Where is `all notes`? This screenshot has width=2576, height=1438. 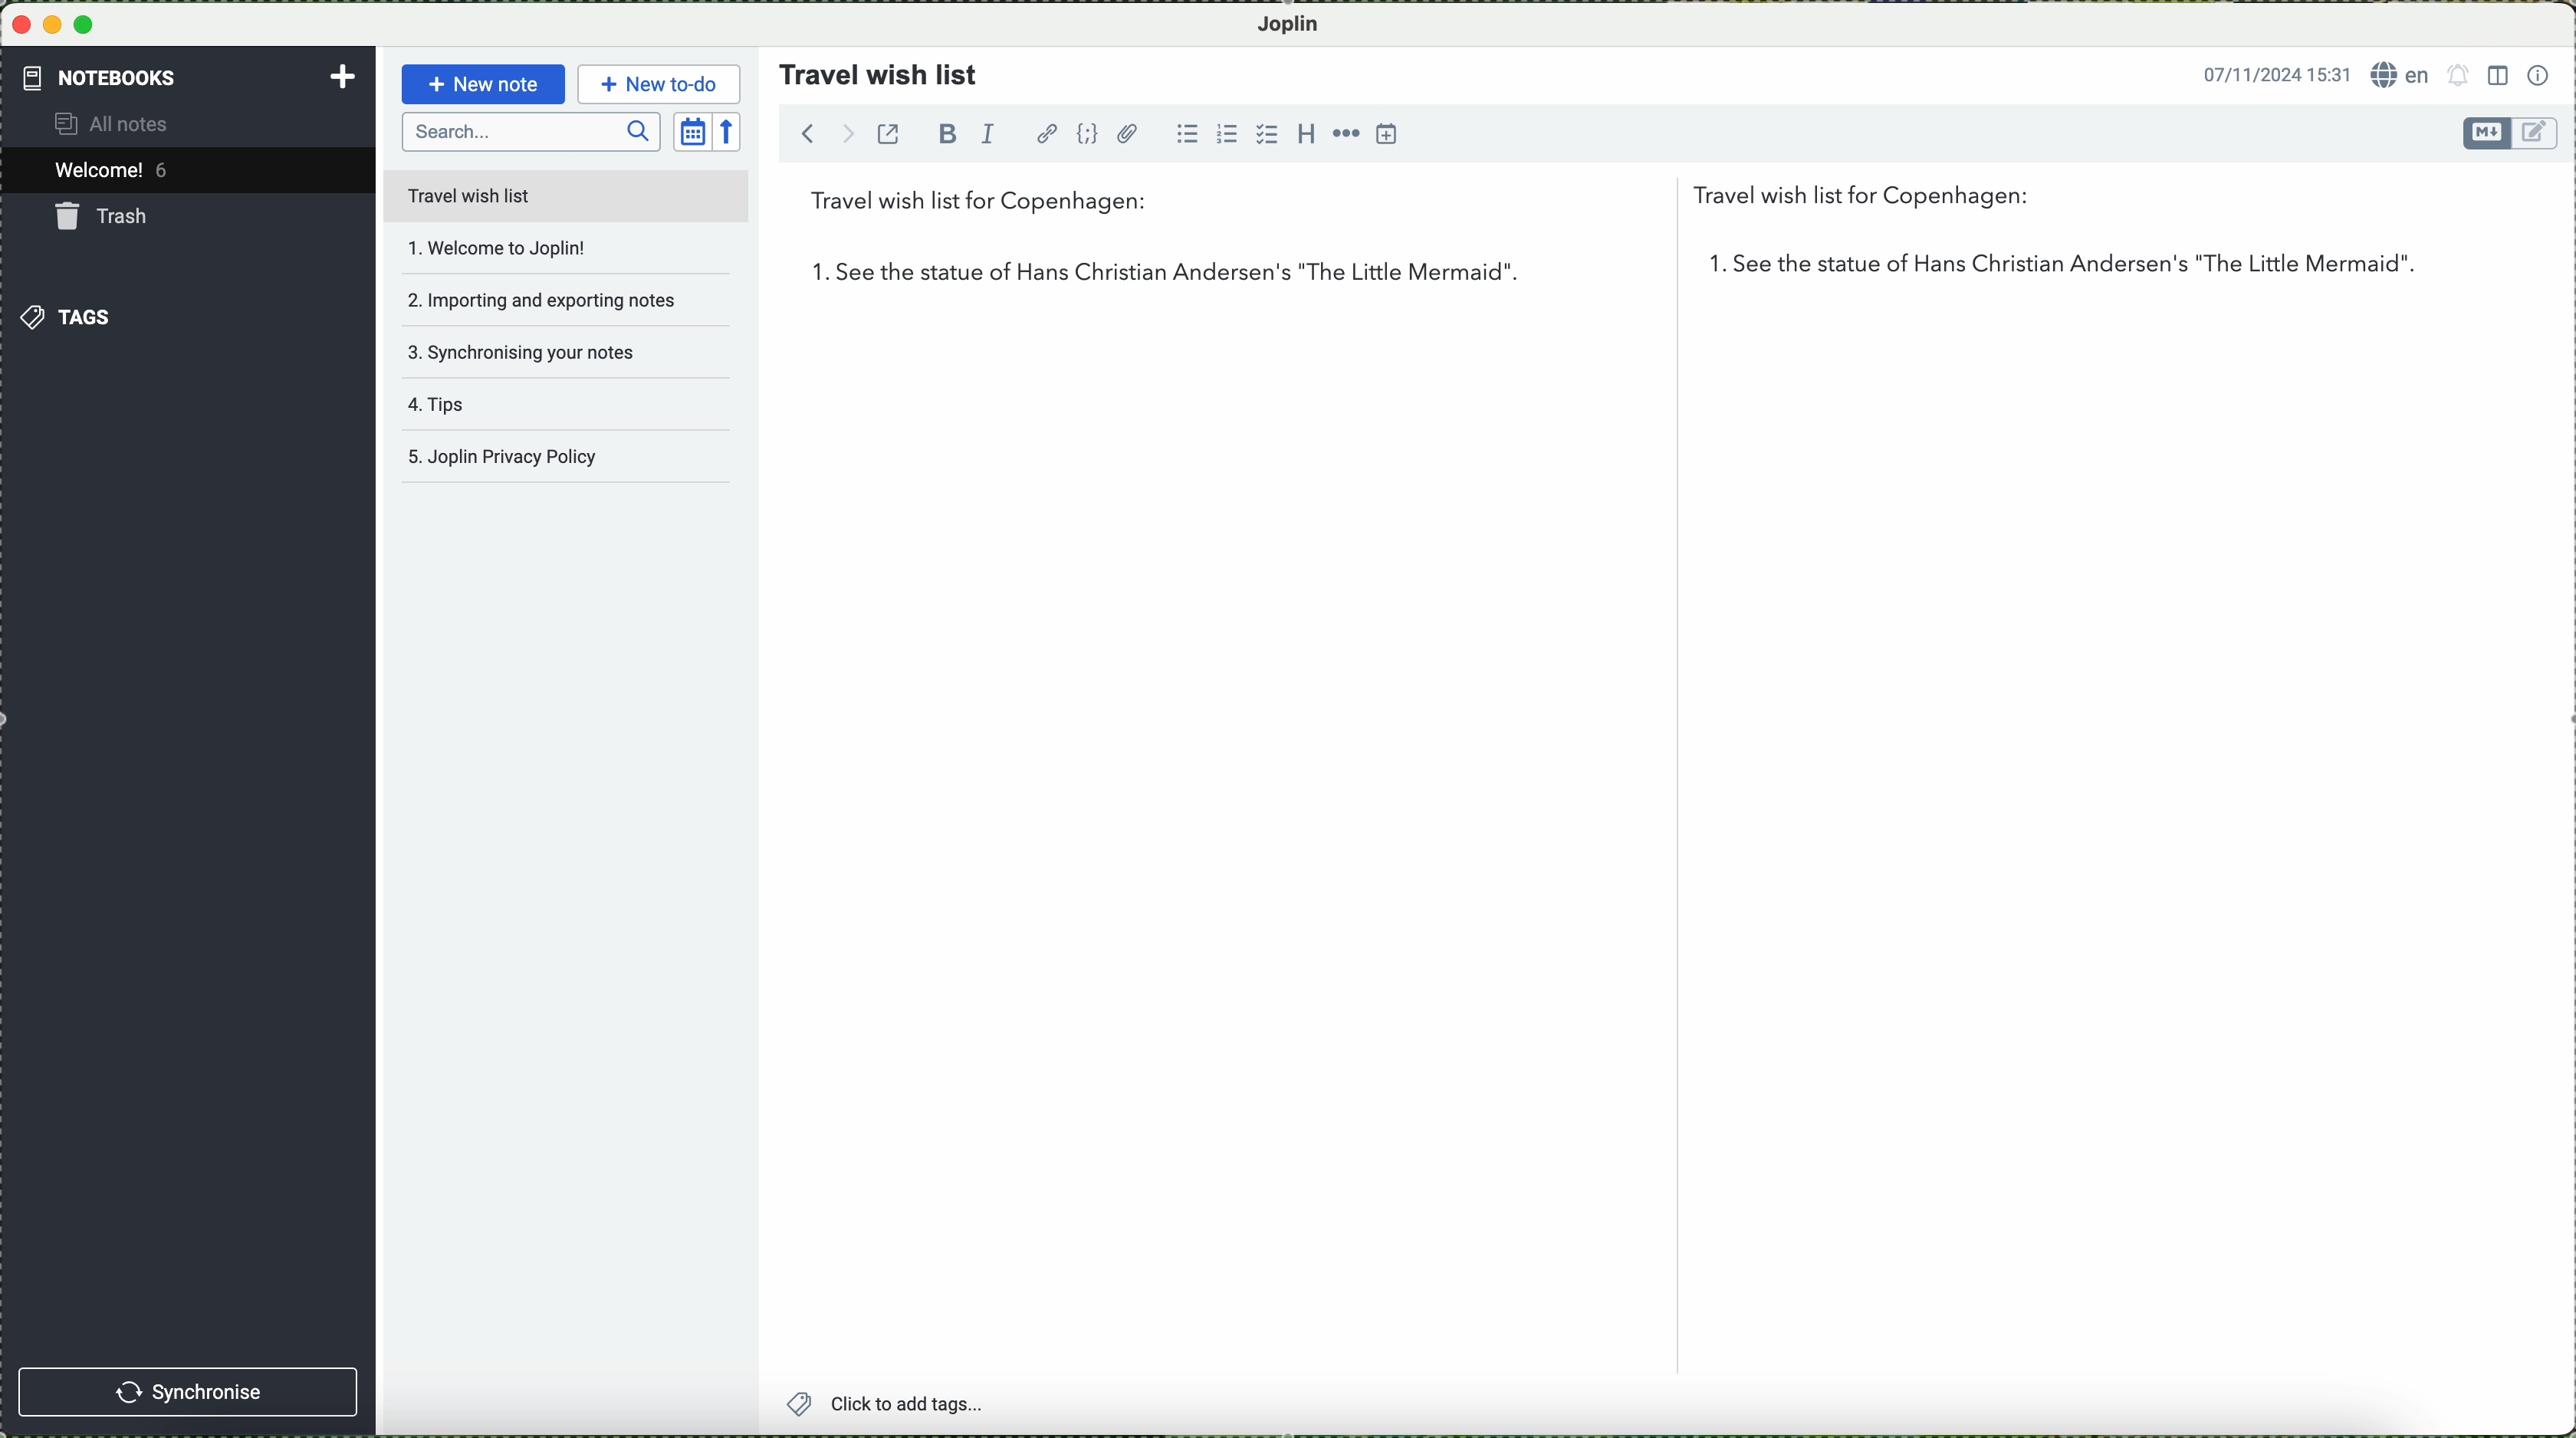 all notes is located at coordinates (129, 125).